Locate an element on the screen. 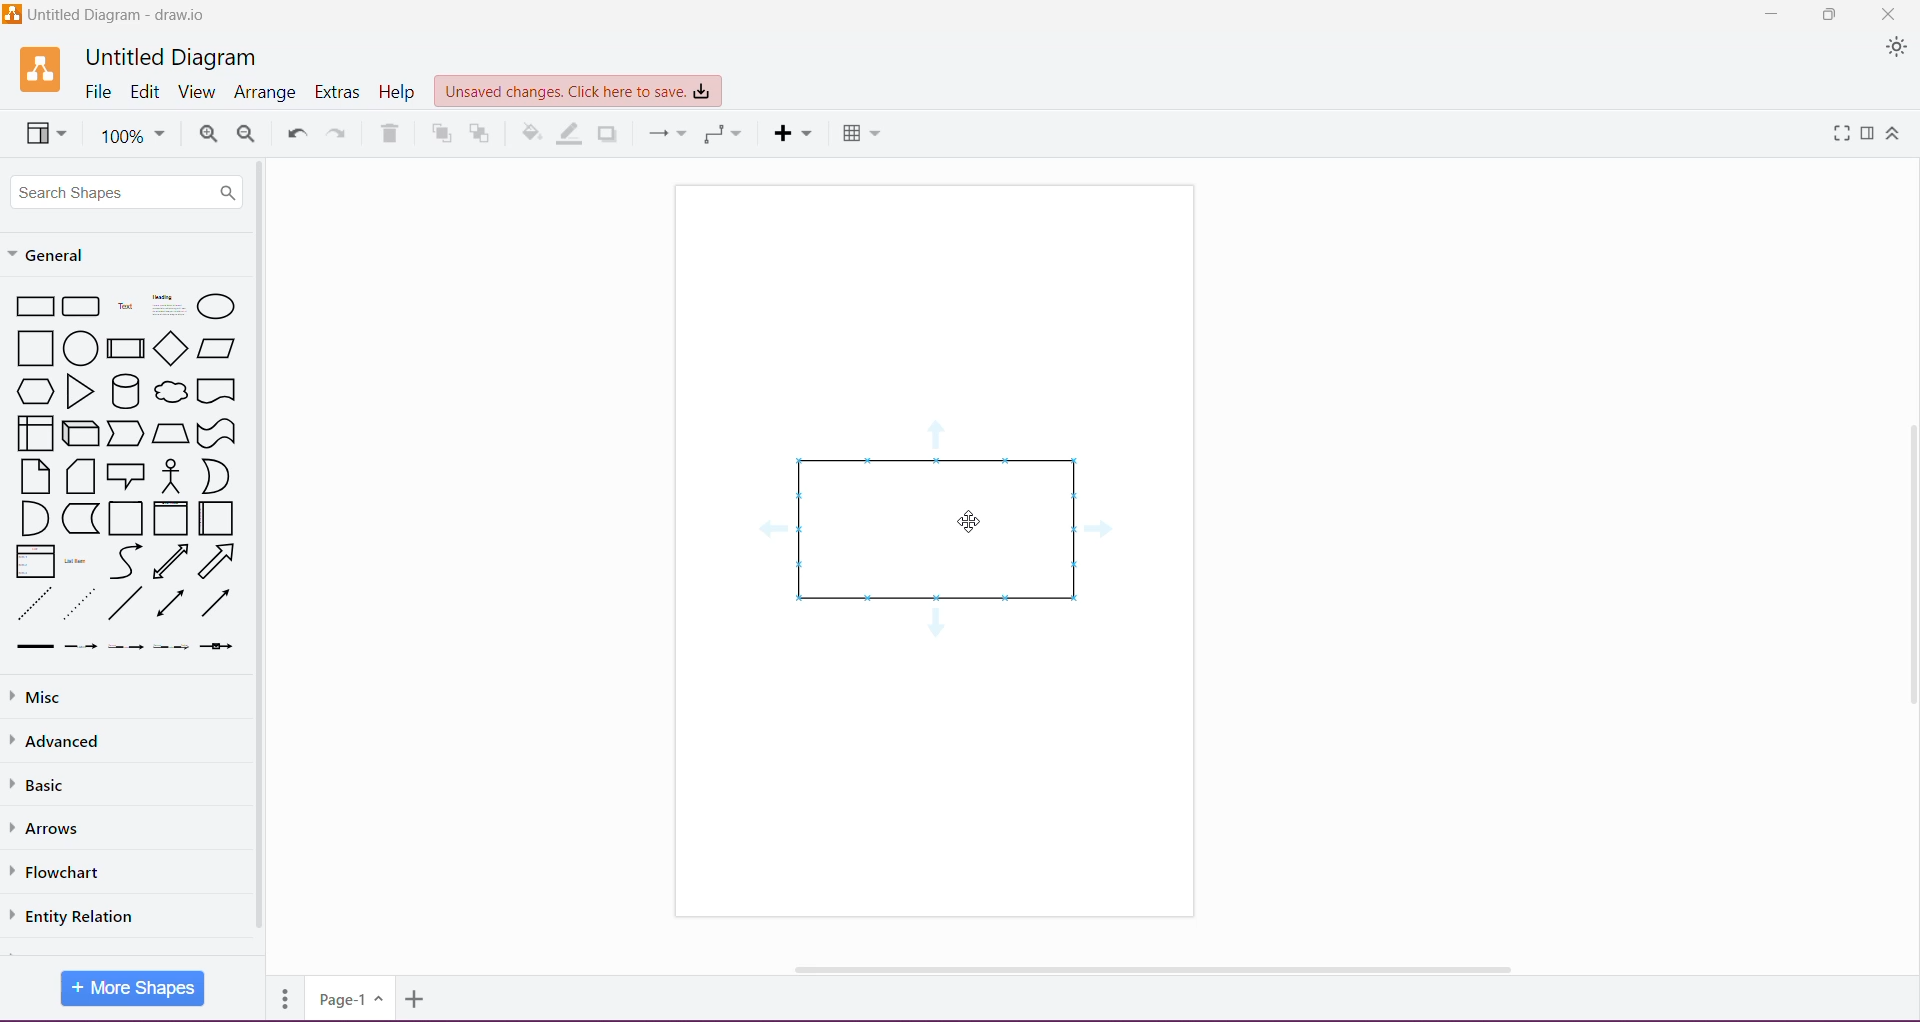  Zoom Out is located at coordinates (247, 134).